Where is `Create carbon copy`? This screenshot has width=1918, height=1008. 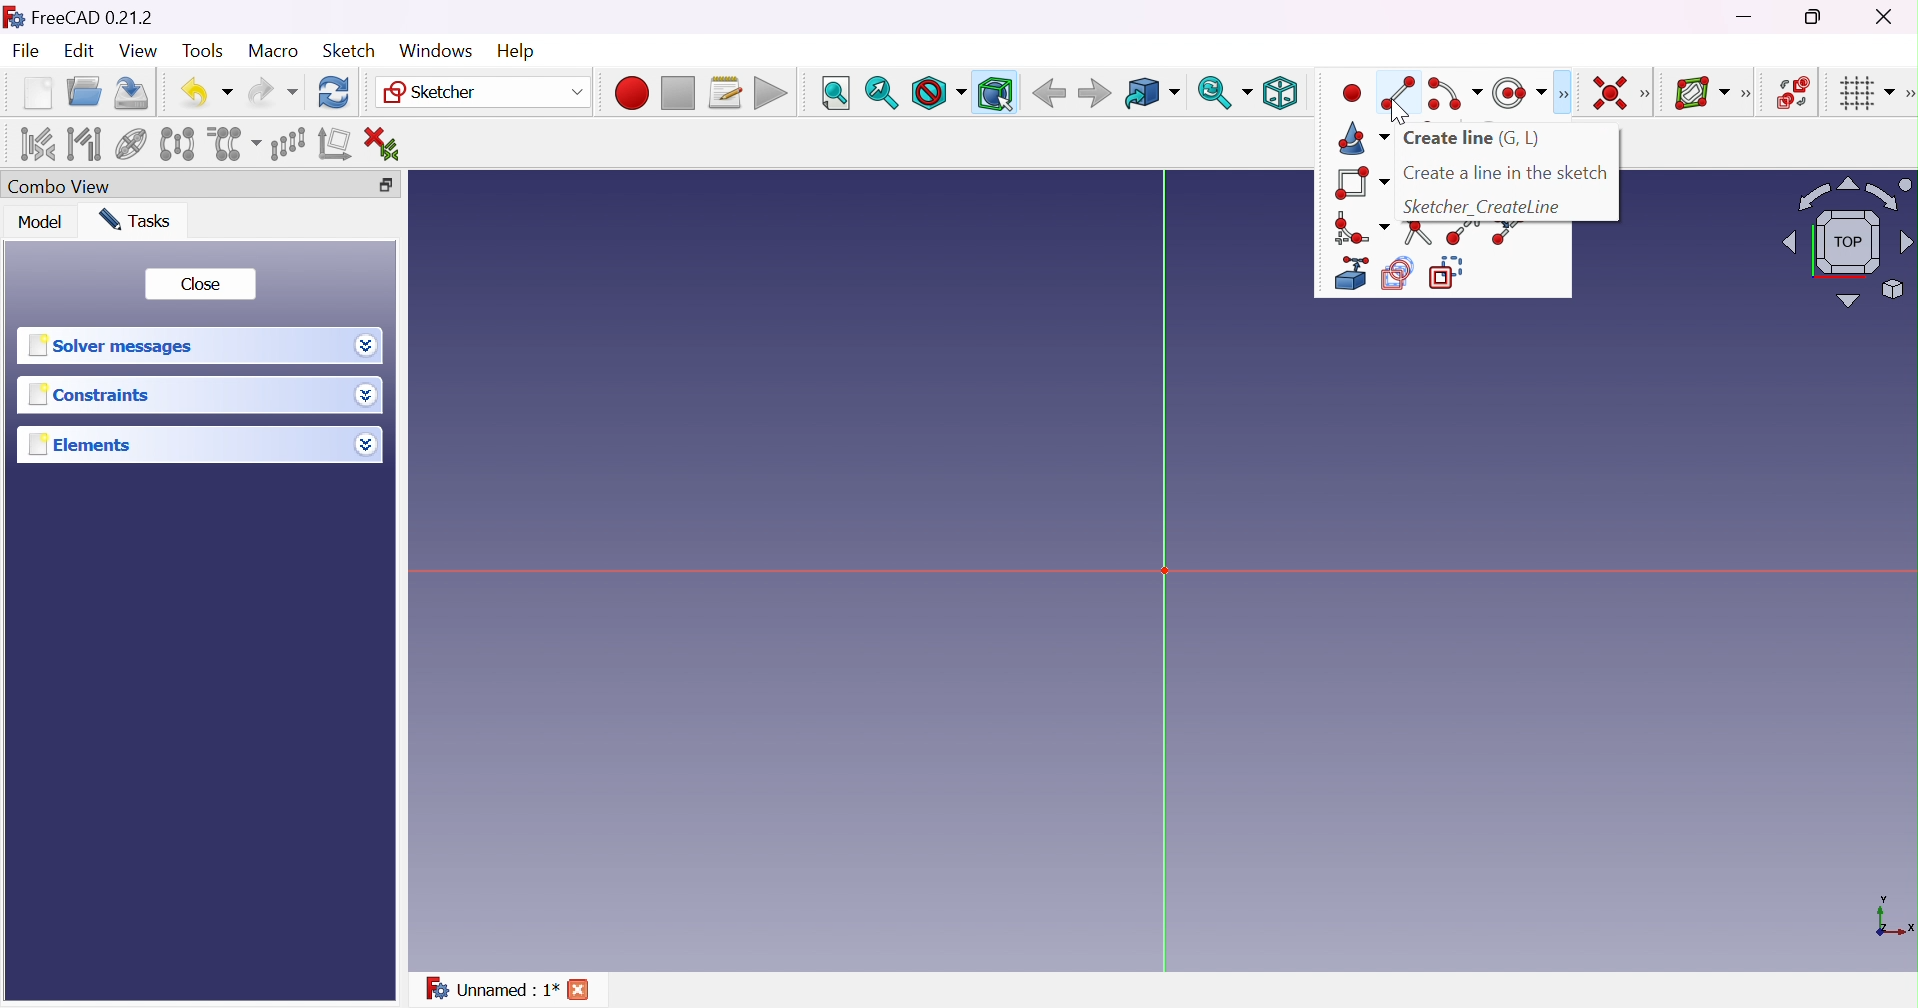 Create carbon copy is located at coordinates (1397, 274).